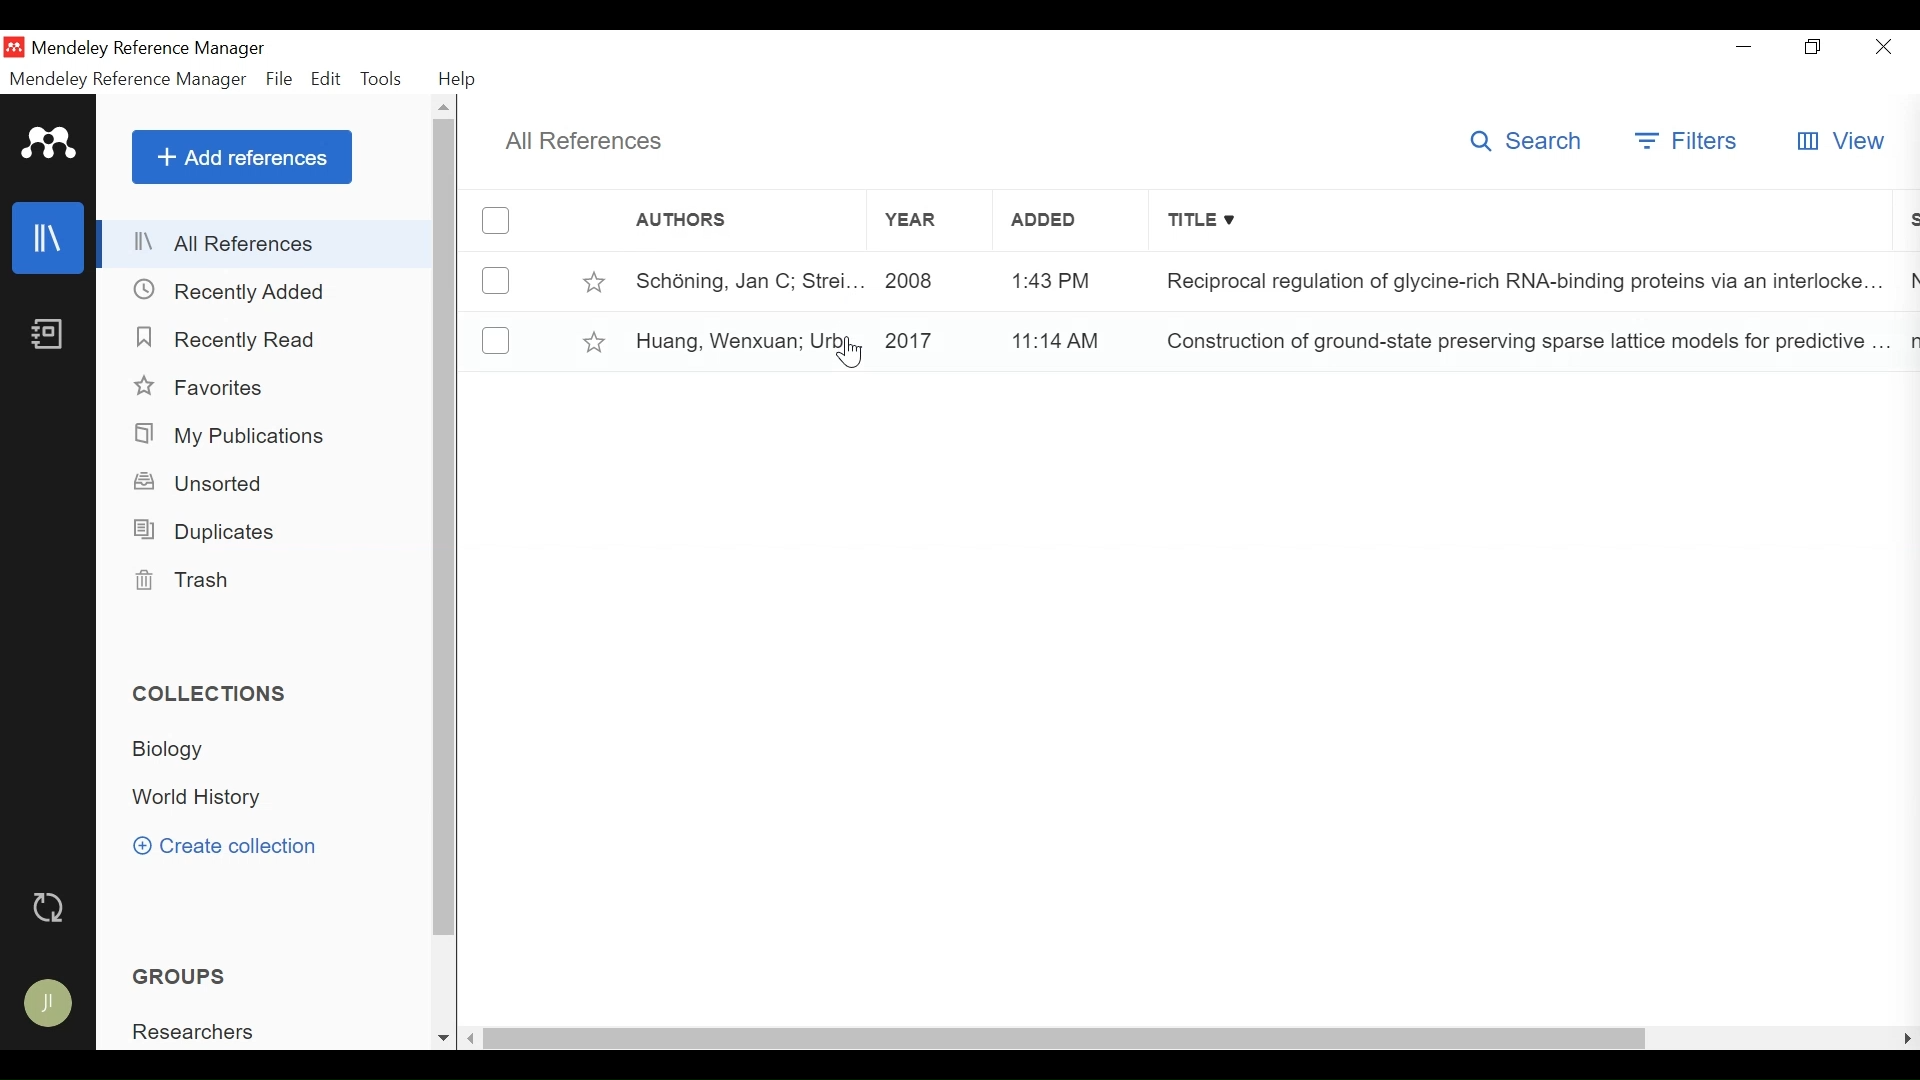  What do you see at coordinates (496, 340) in the screenshot?
I see `(un)select` at bounding box center [496, 340].